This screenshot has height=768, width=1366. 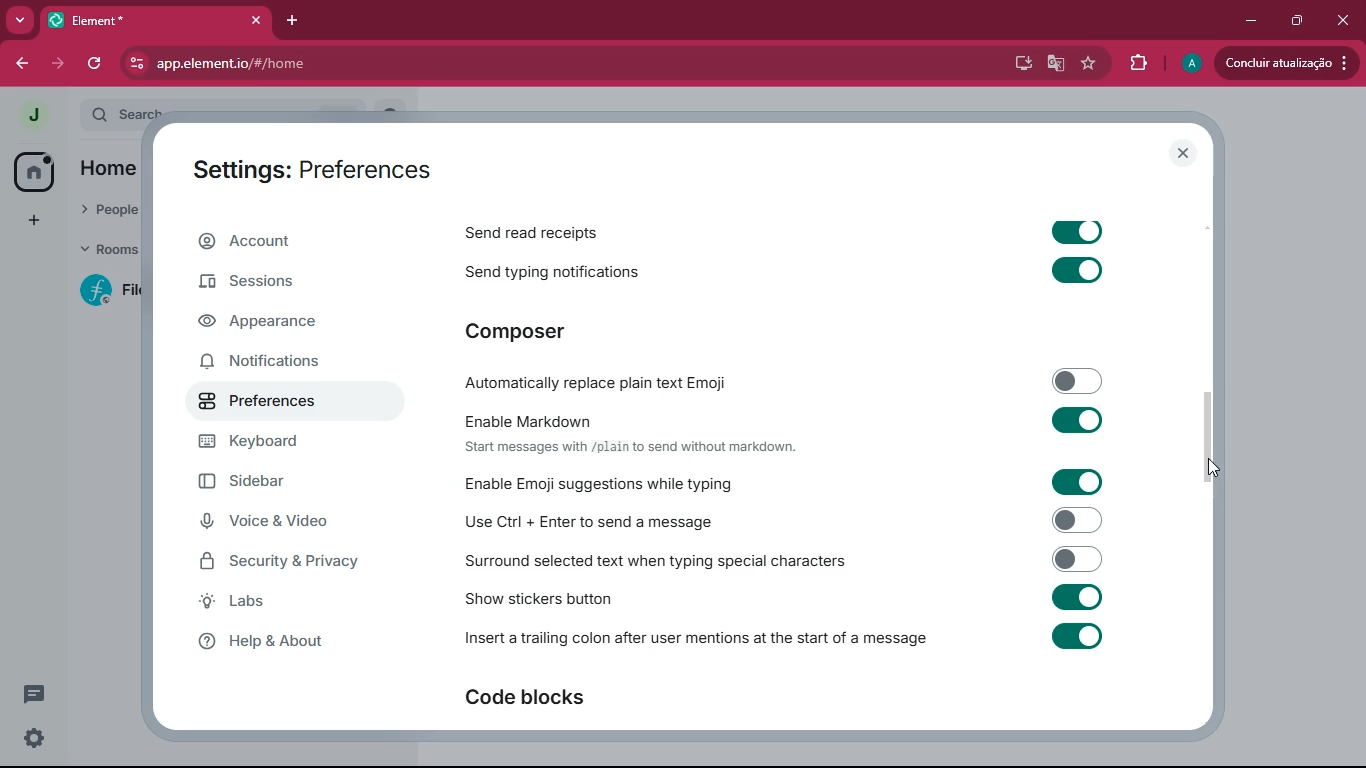 I want to click on : Insert a trailing colon after user mentions at the start of a message, so click(x=781, y=640).